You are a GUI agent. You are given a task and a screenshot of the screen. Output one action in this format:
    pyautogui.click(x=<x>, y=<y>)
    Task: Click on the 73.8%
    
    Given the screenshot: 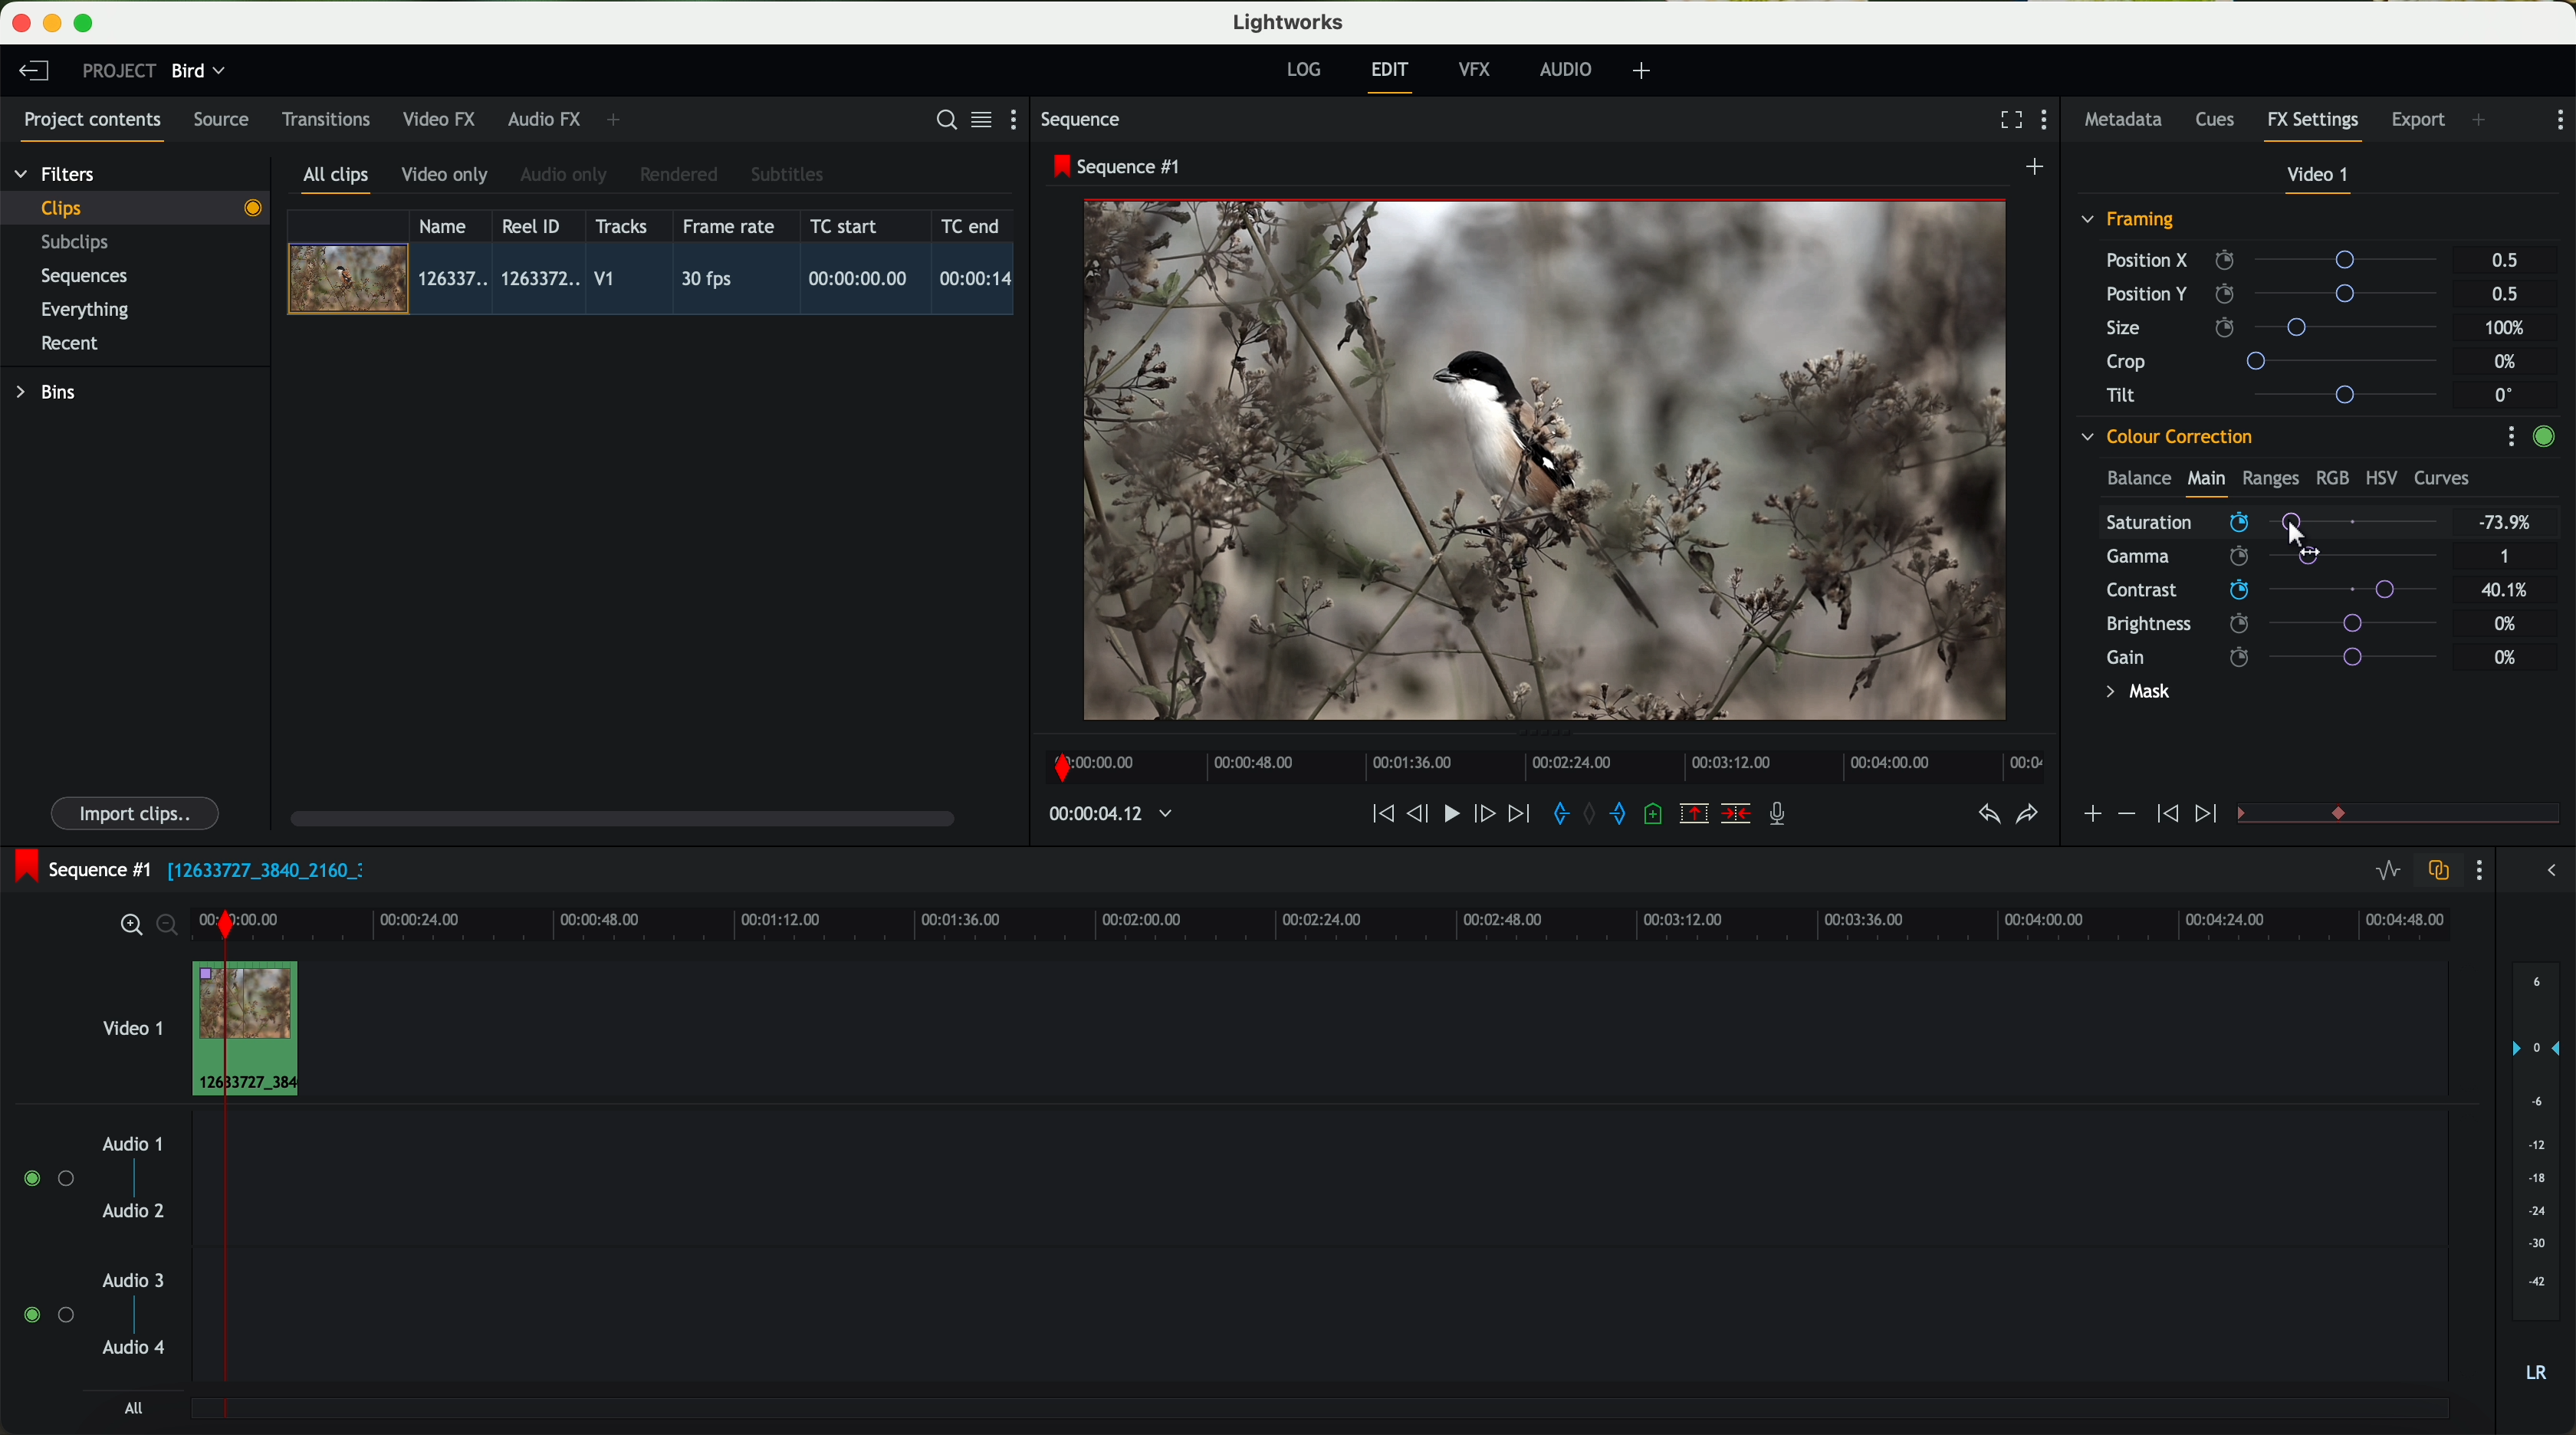 What is the action you would take?
    pyautogui.click(x=2506, y=523)
    